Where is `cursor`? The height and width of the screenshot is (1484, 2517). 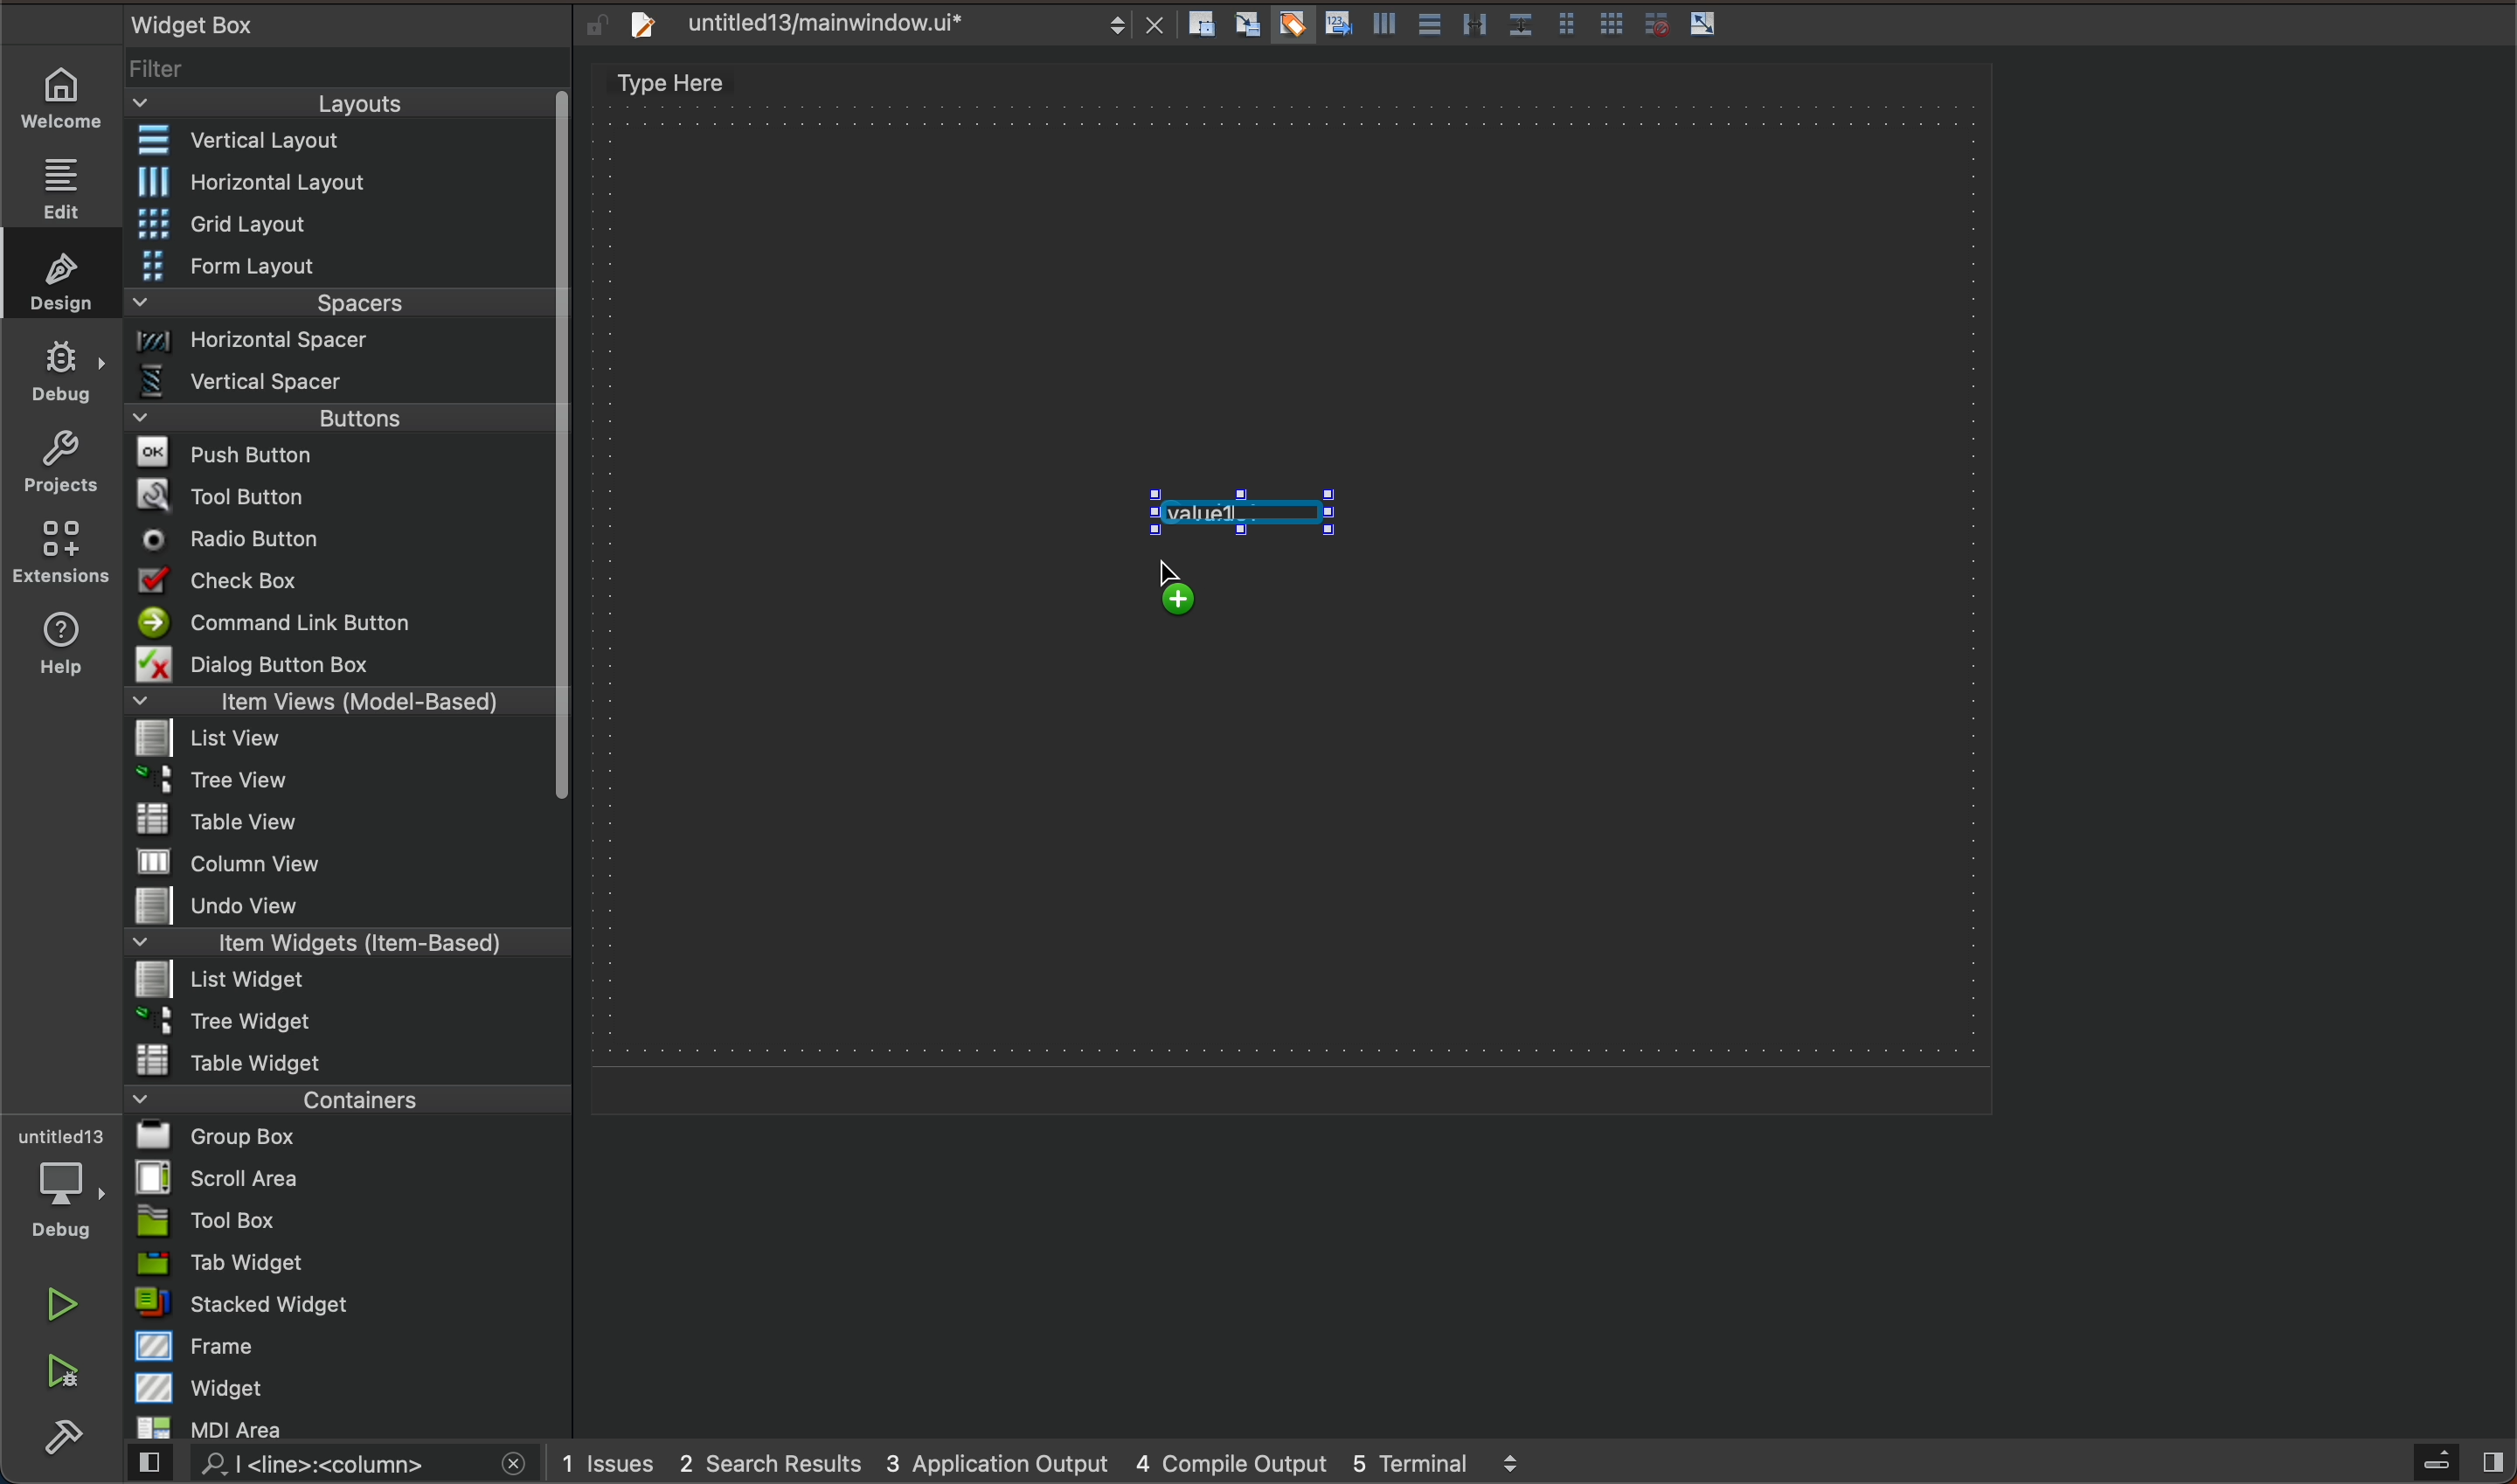
cursor is located at coordinates (1187, 571).